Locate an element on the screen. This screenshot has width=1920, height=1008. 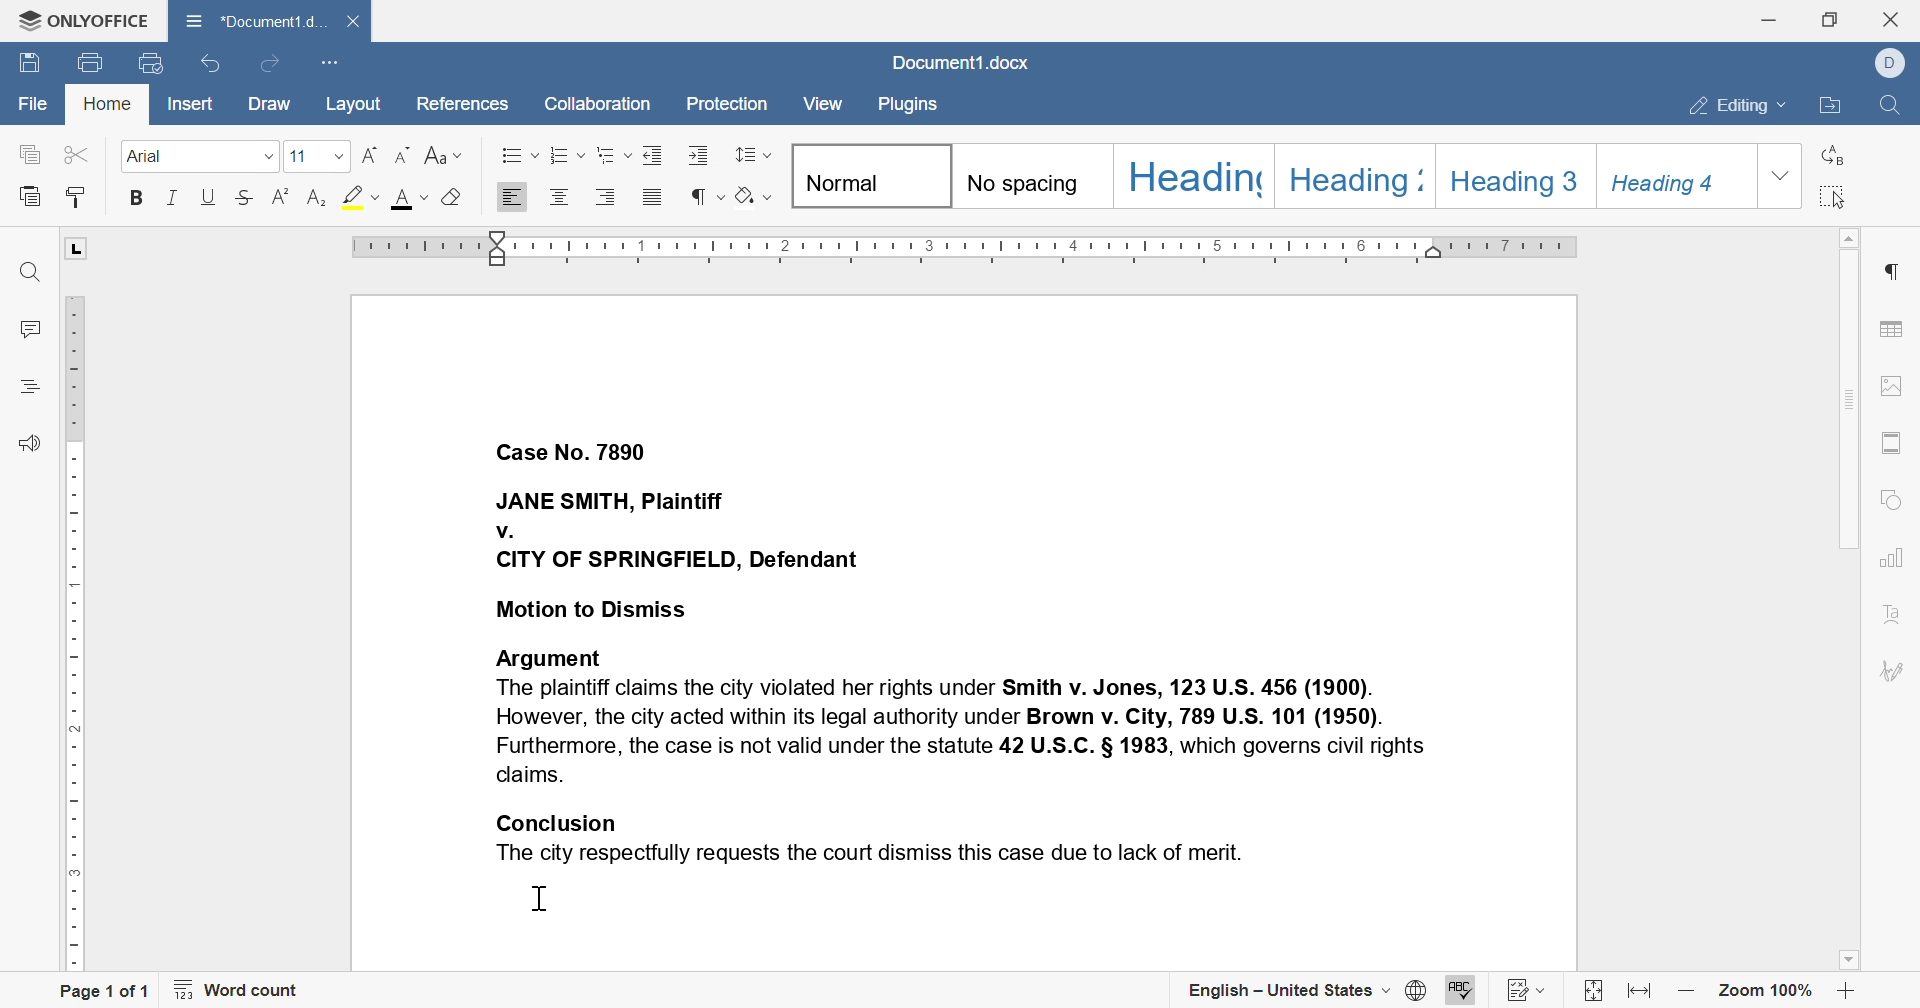
minimize is located at coordinates (1770, 19).